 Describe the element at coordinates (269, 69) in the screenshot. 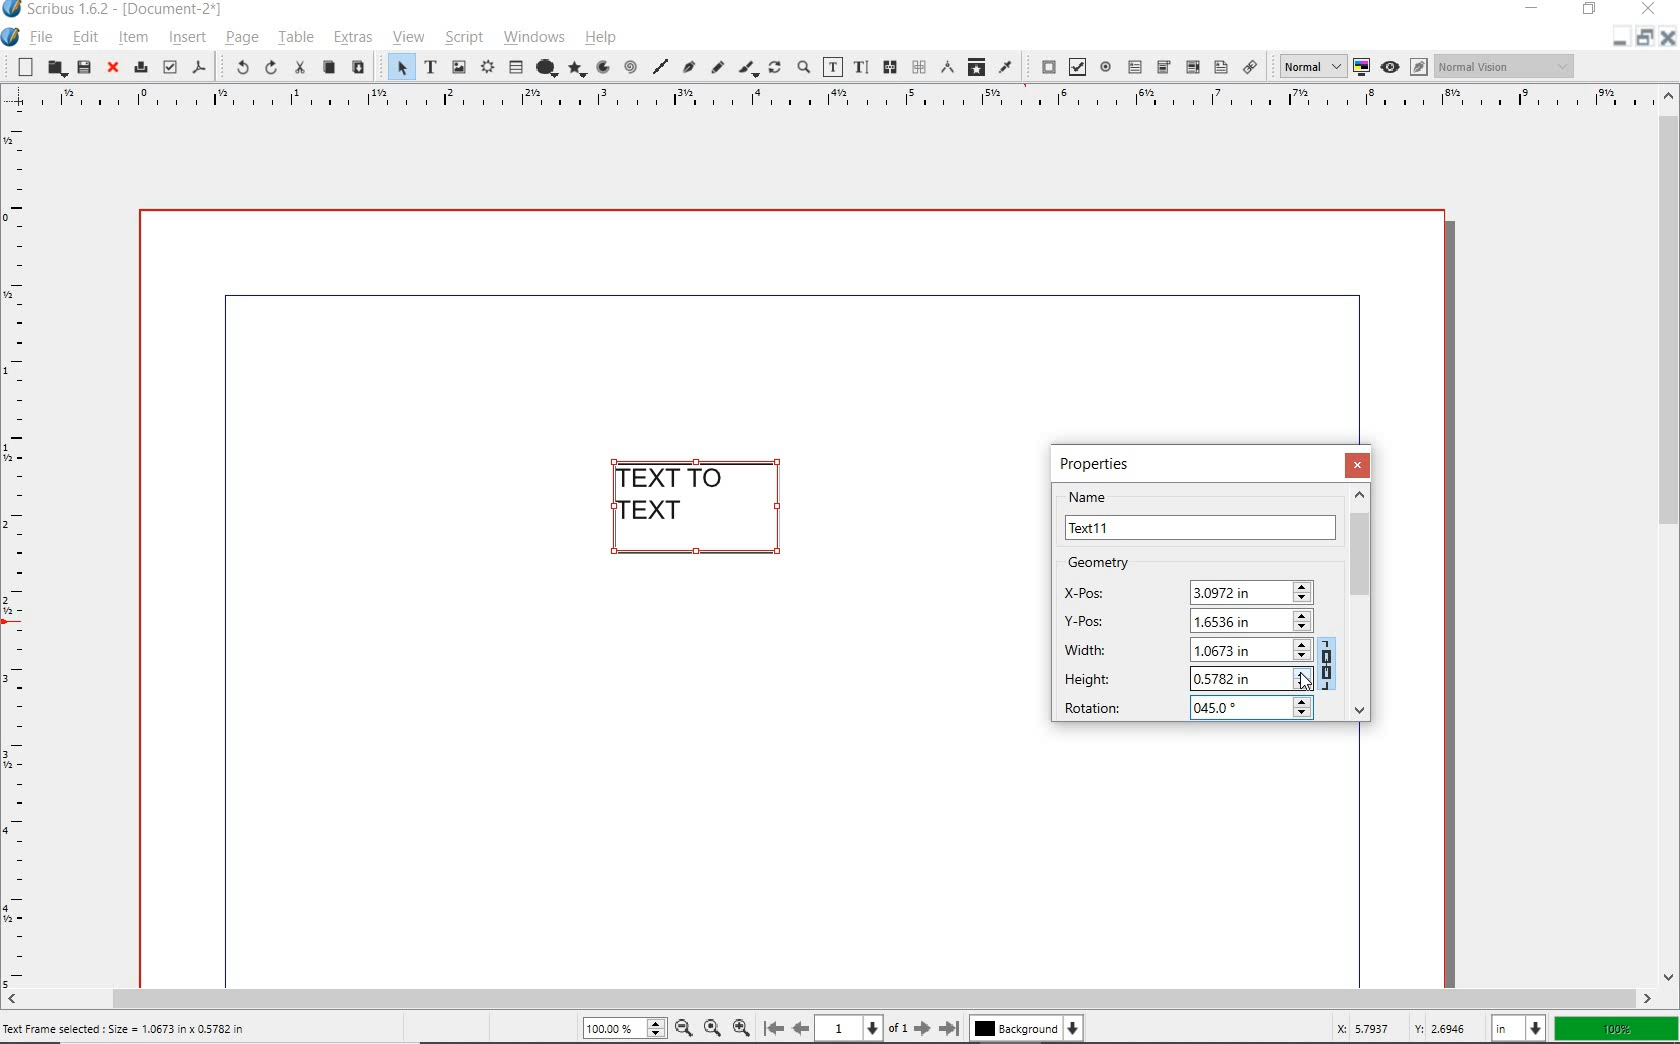

I see `redo` at that location.